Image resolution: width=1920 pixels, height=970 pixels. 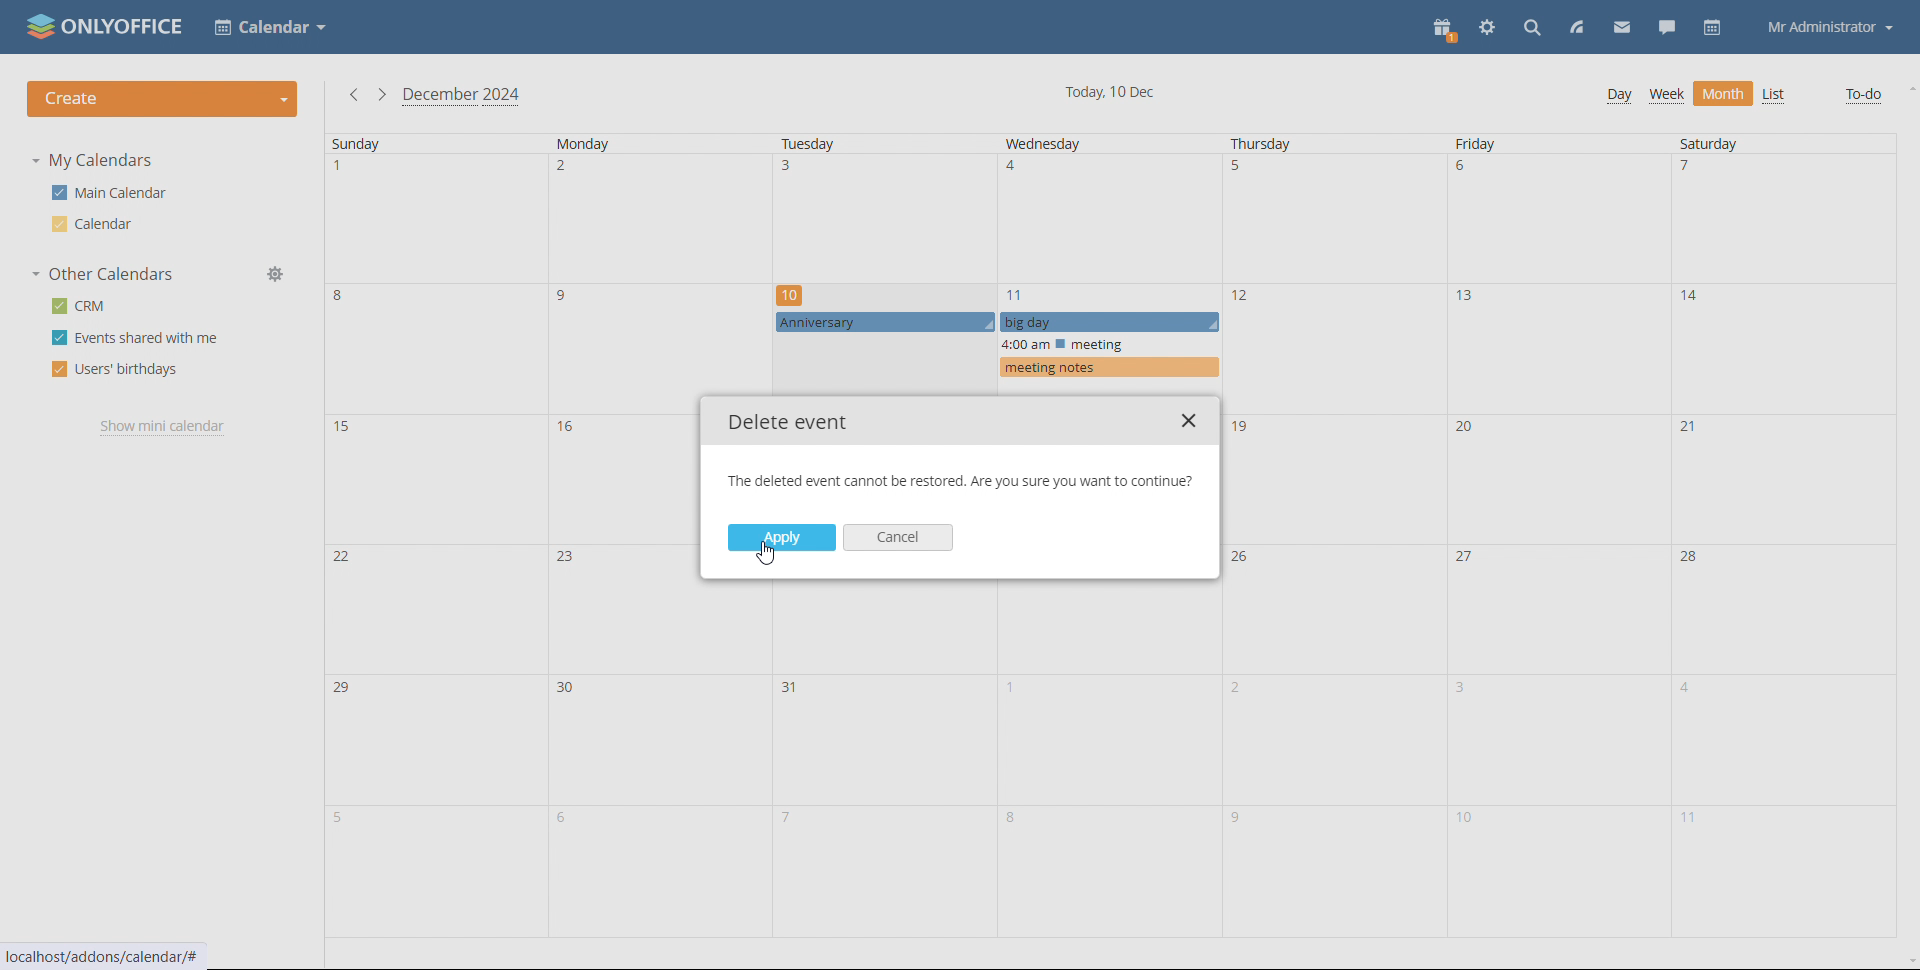 What do you see at coordinates (994, 330) in the screenshot?
I see `scheduled events` at bounding box center [994, 330].